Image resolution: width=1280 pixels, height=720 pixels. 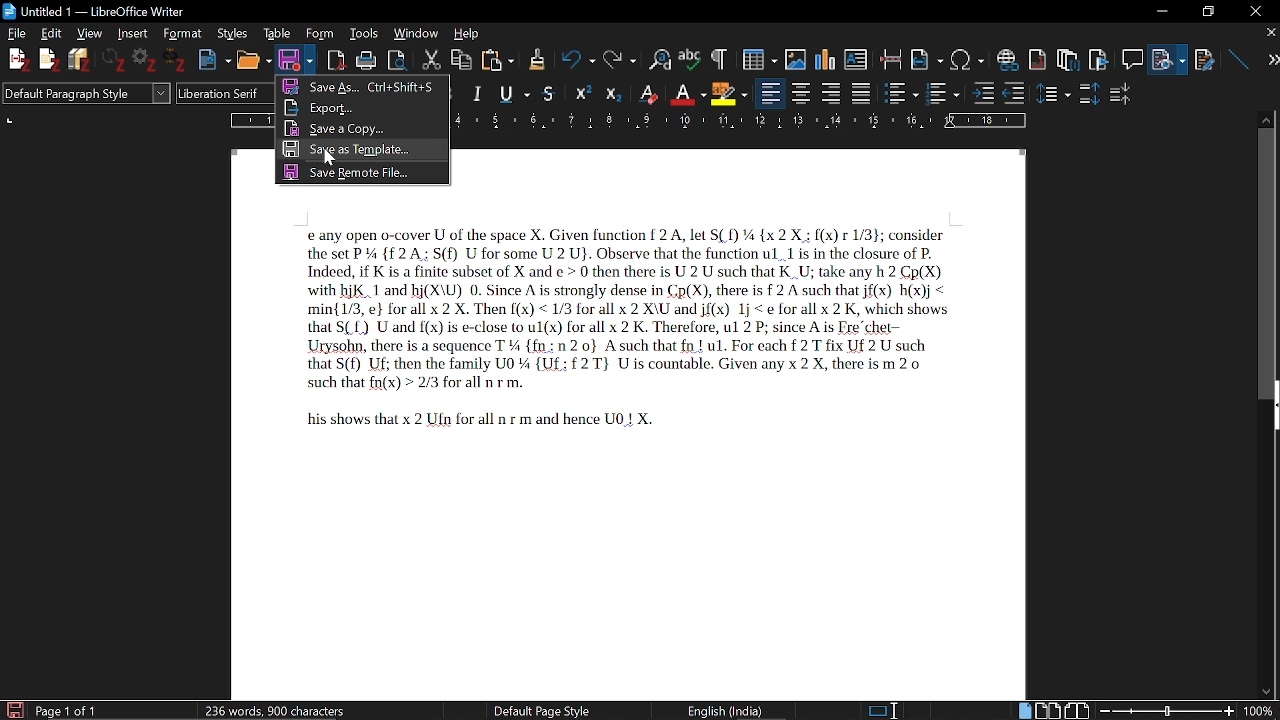 I want to click on line, so click(x=1236, y=56).